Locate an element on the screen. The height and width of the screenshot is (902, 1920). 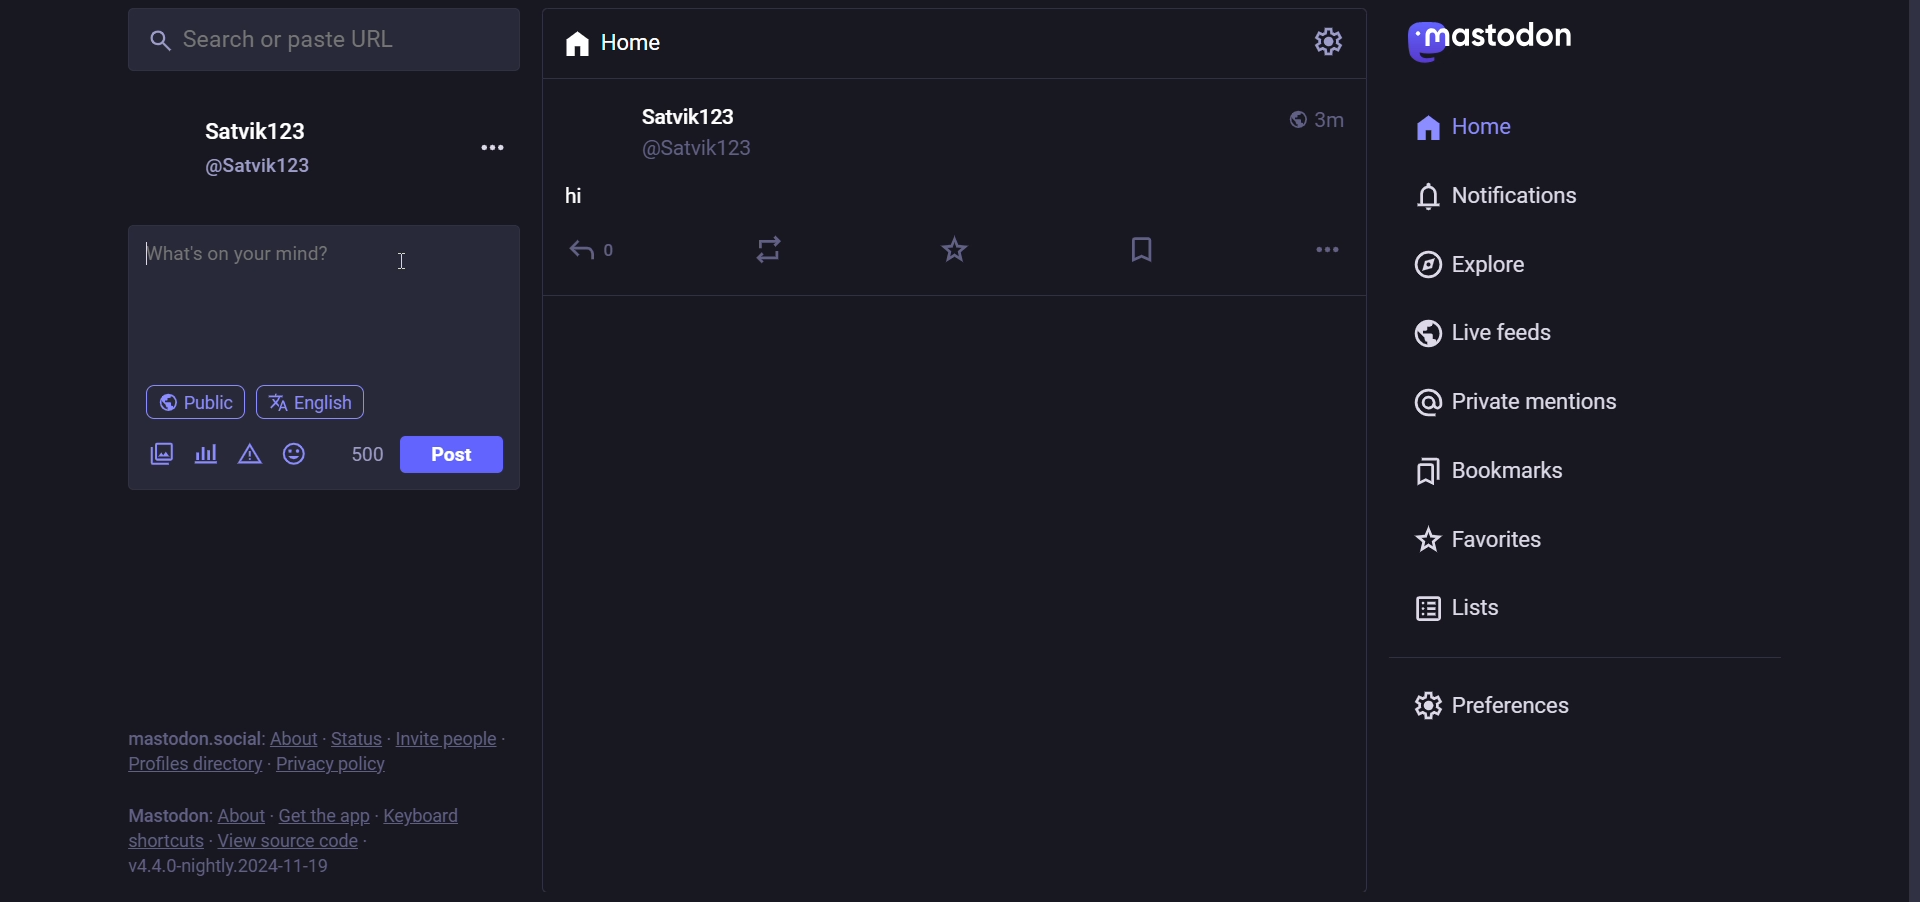
language is located at coordinates (311, 405).